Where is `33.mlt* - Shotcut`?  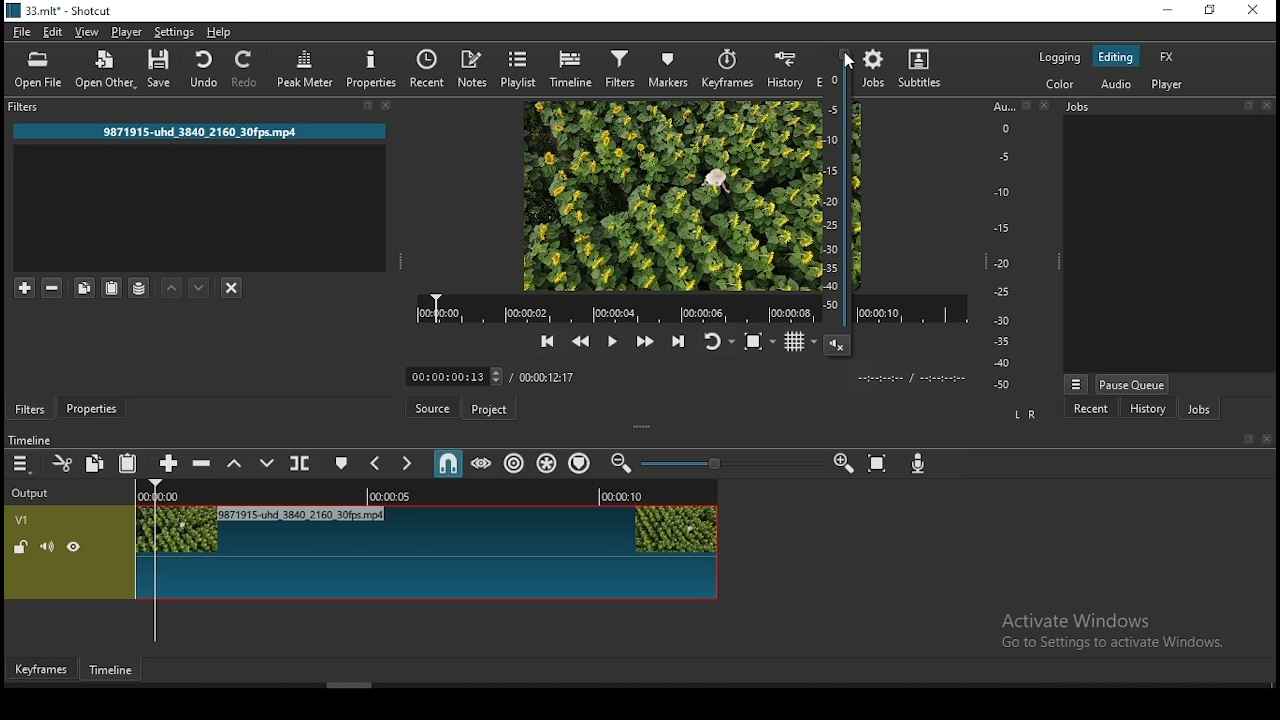
33.mlt* - Shotcut is located at coordinates (56, 12).